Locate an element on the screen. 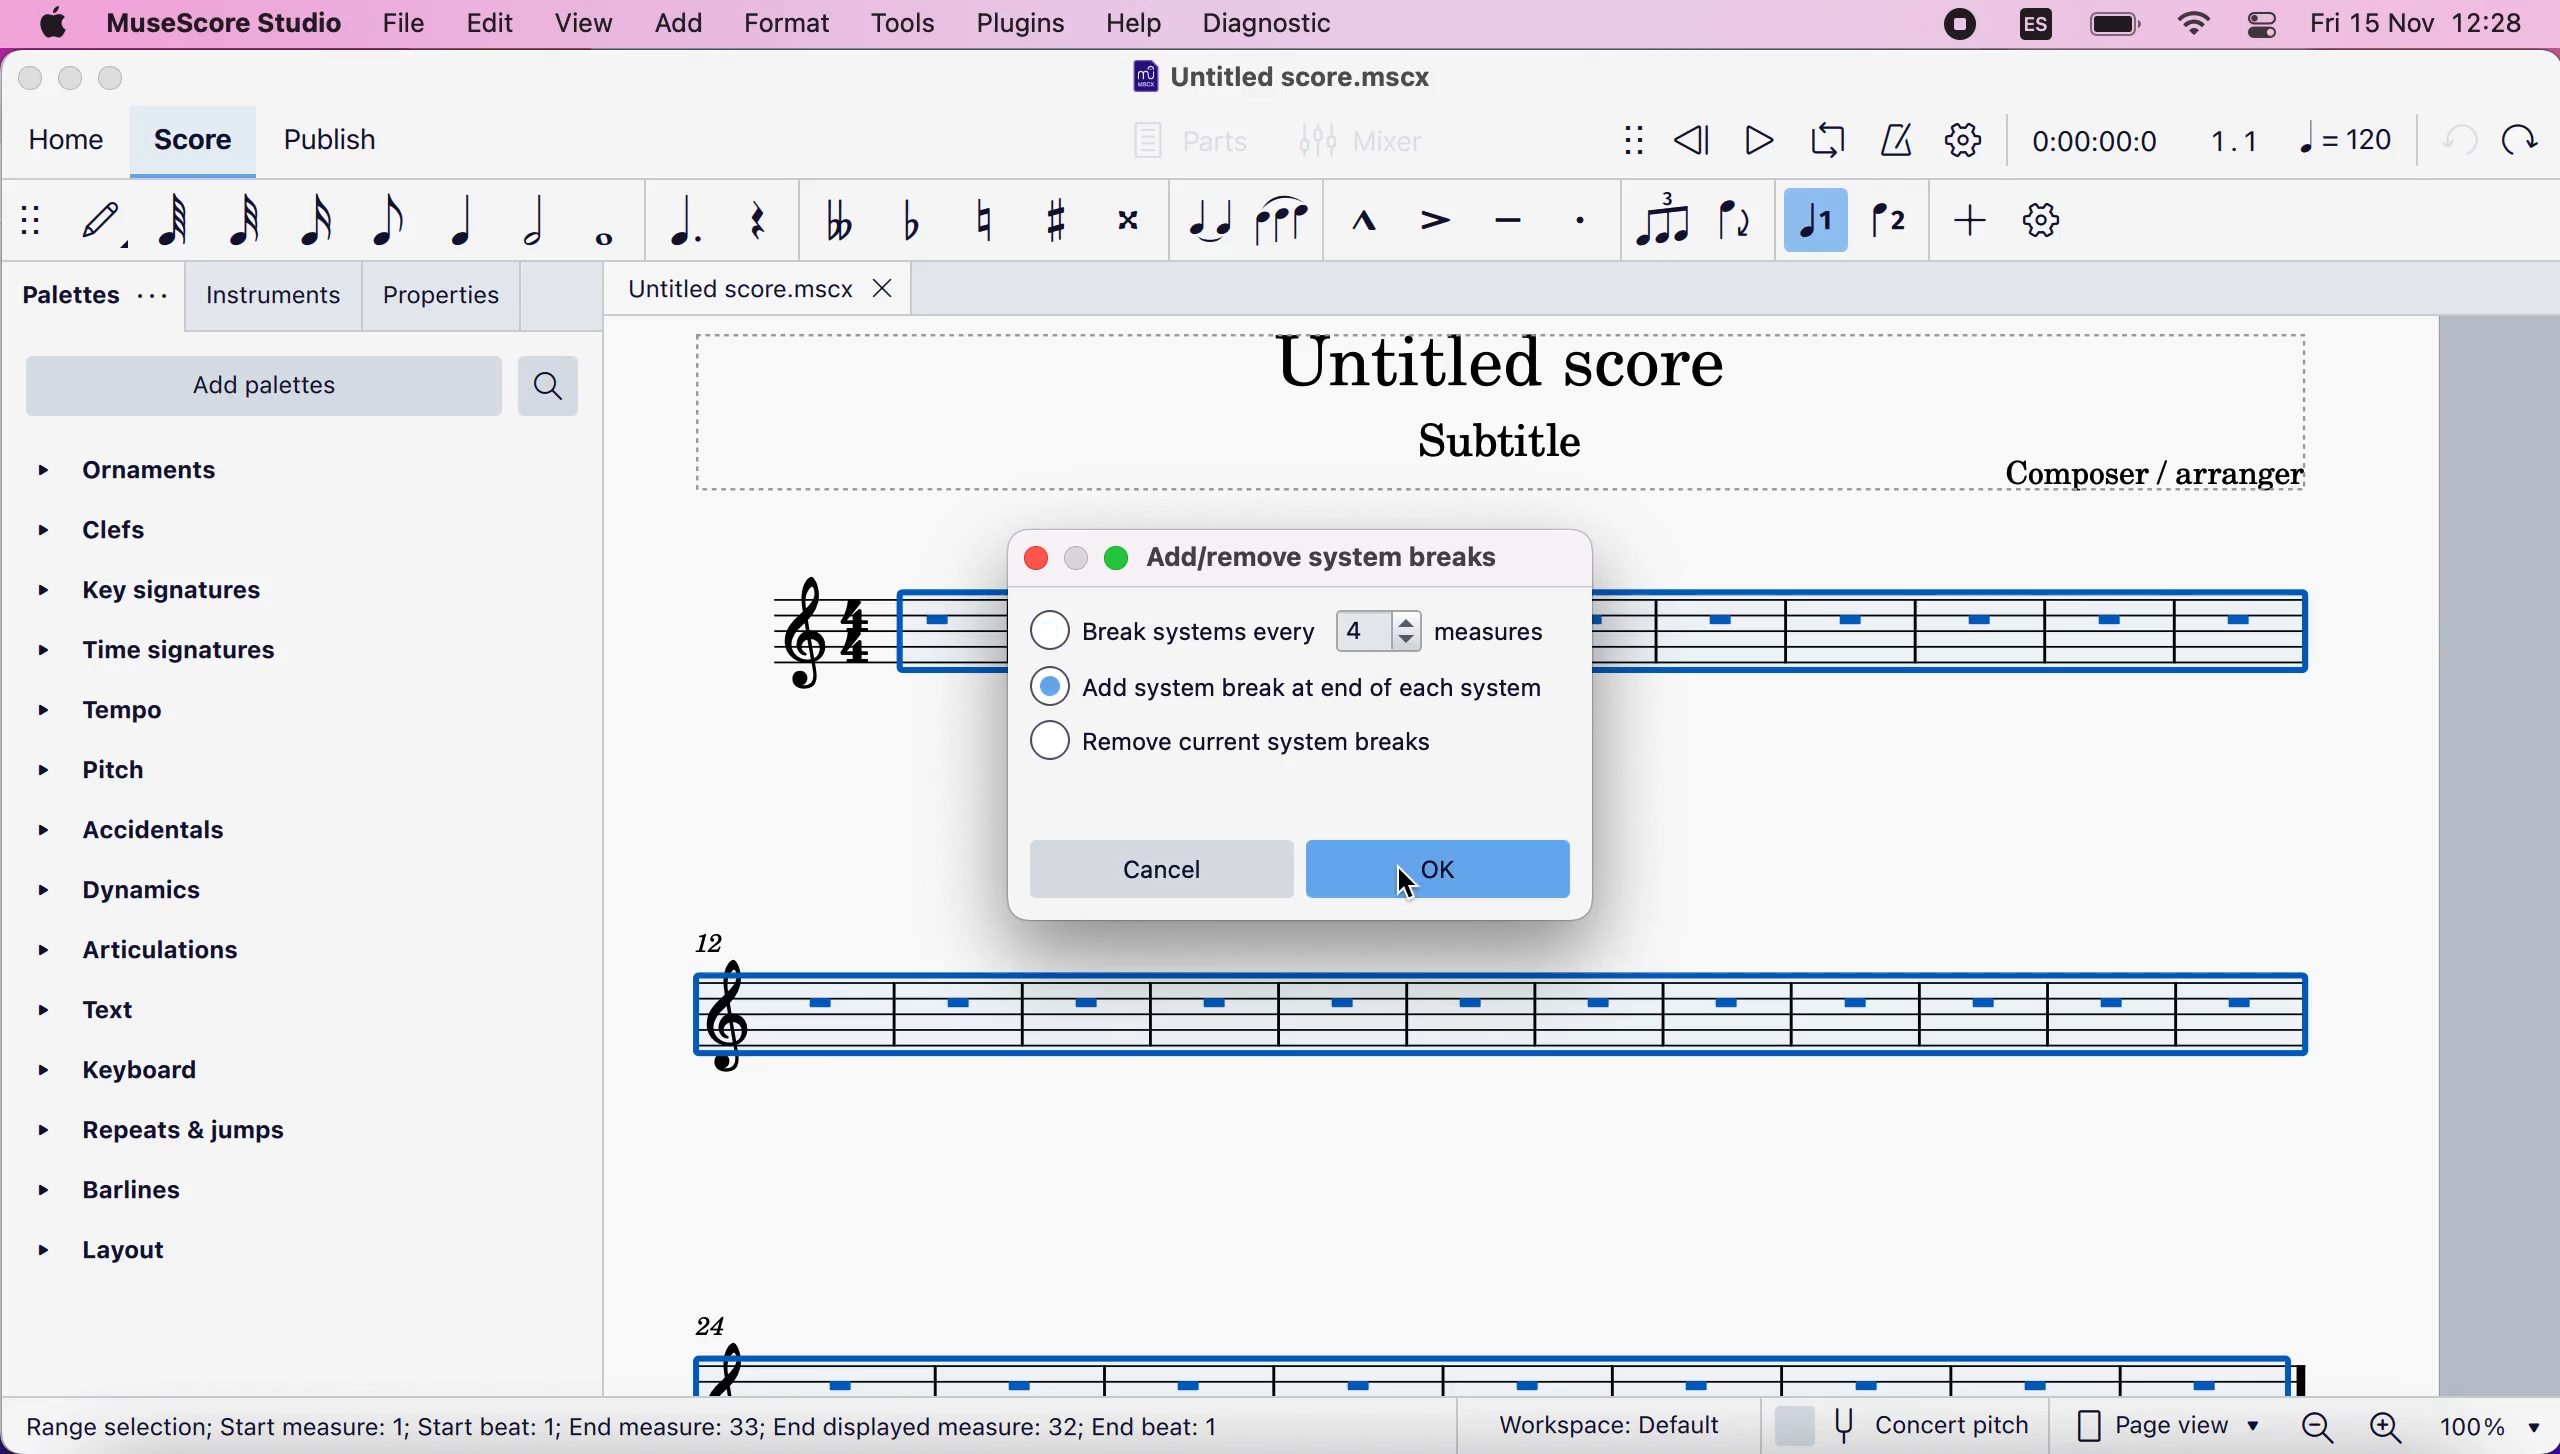 The width and height of the screenshot is (2560, 1454). 120 is located at coordinates (2346, 138).